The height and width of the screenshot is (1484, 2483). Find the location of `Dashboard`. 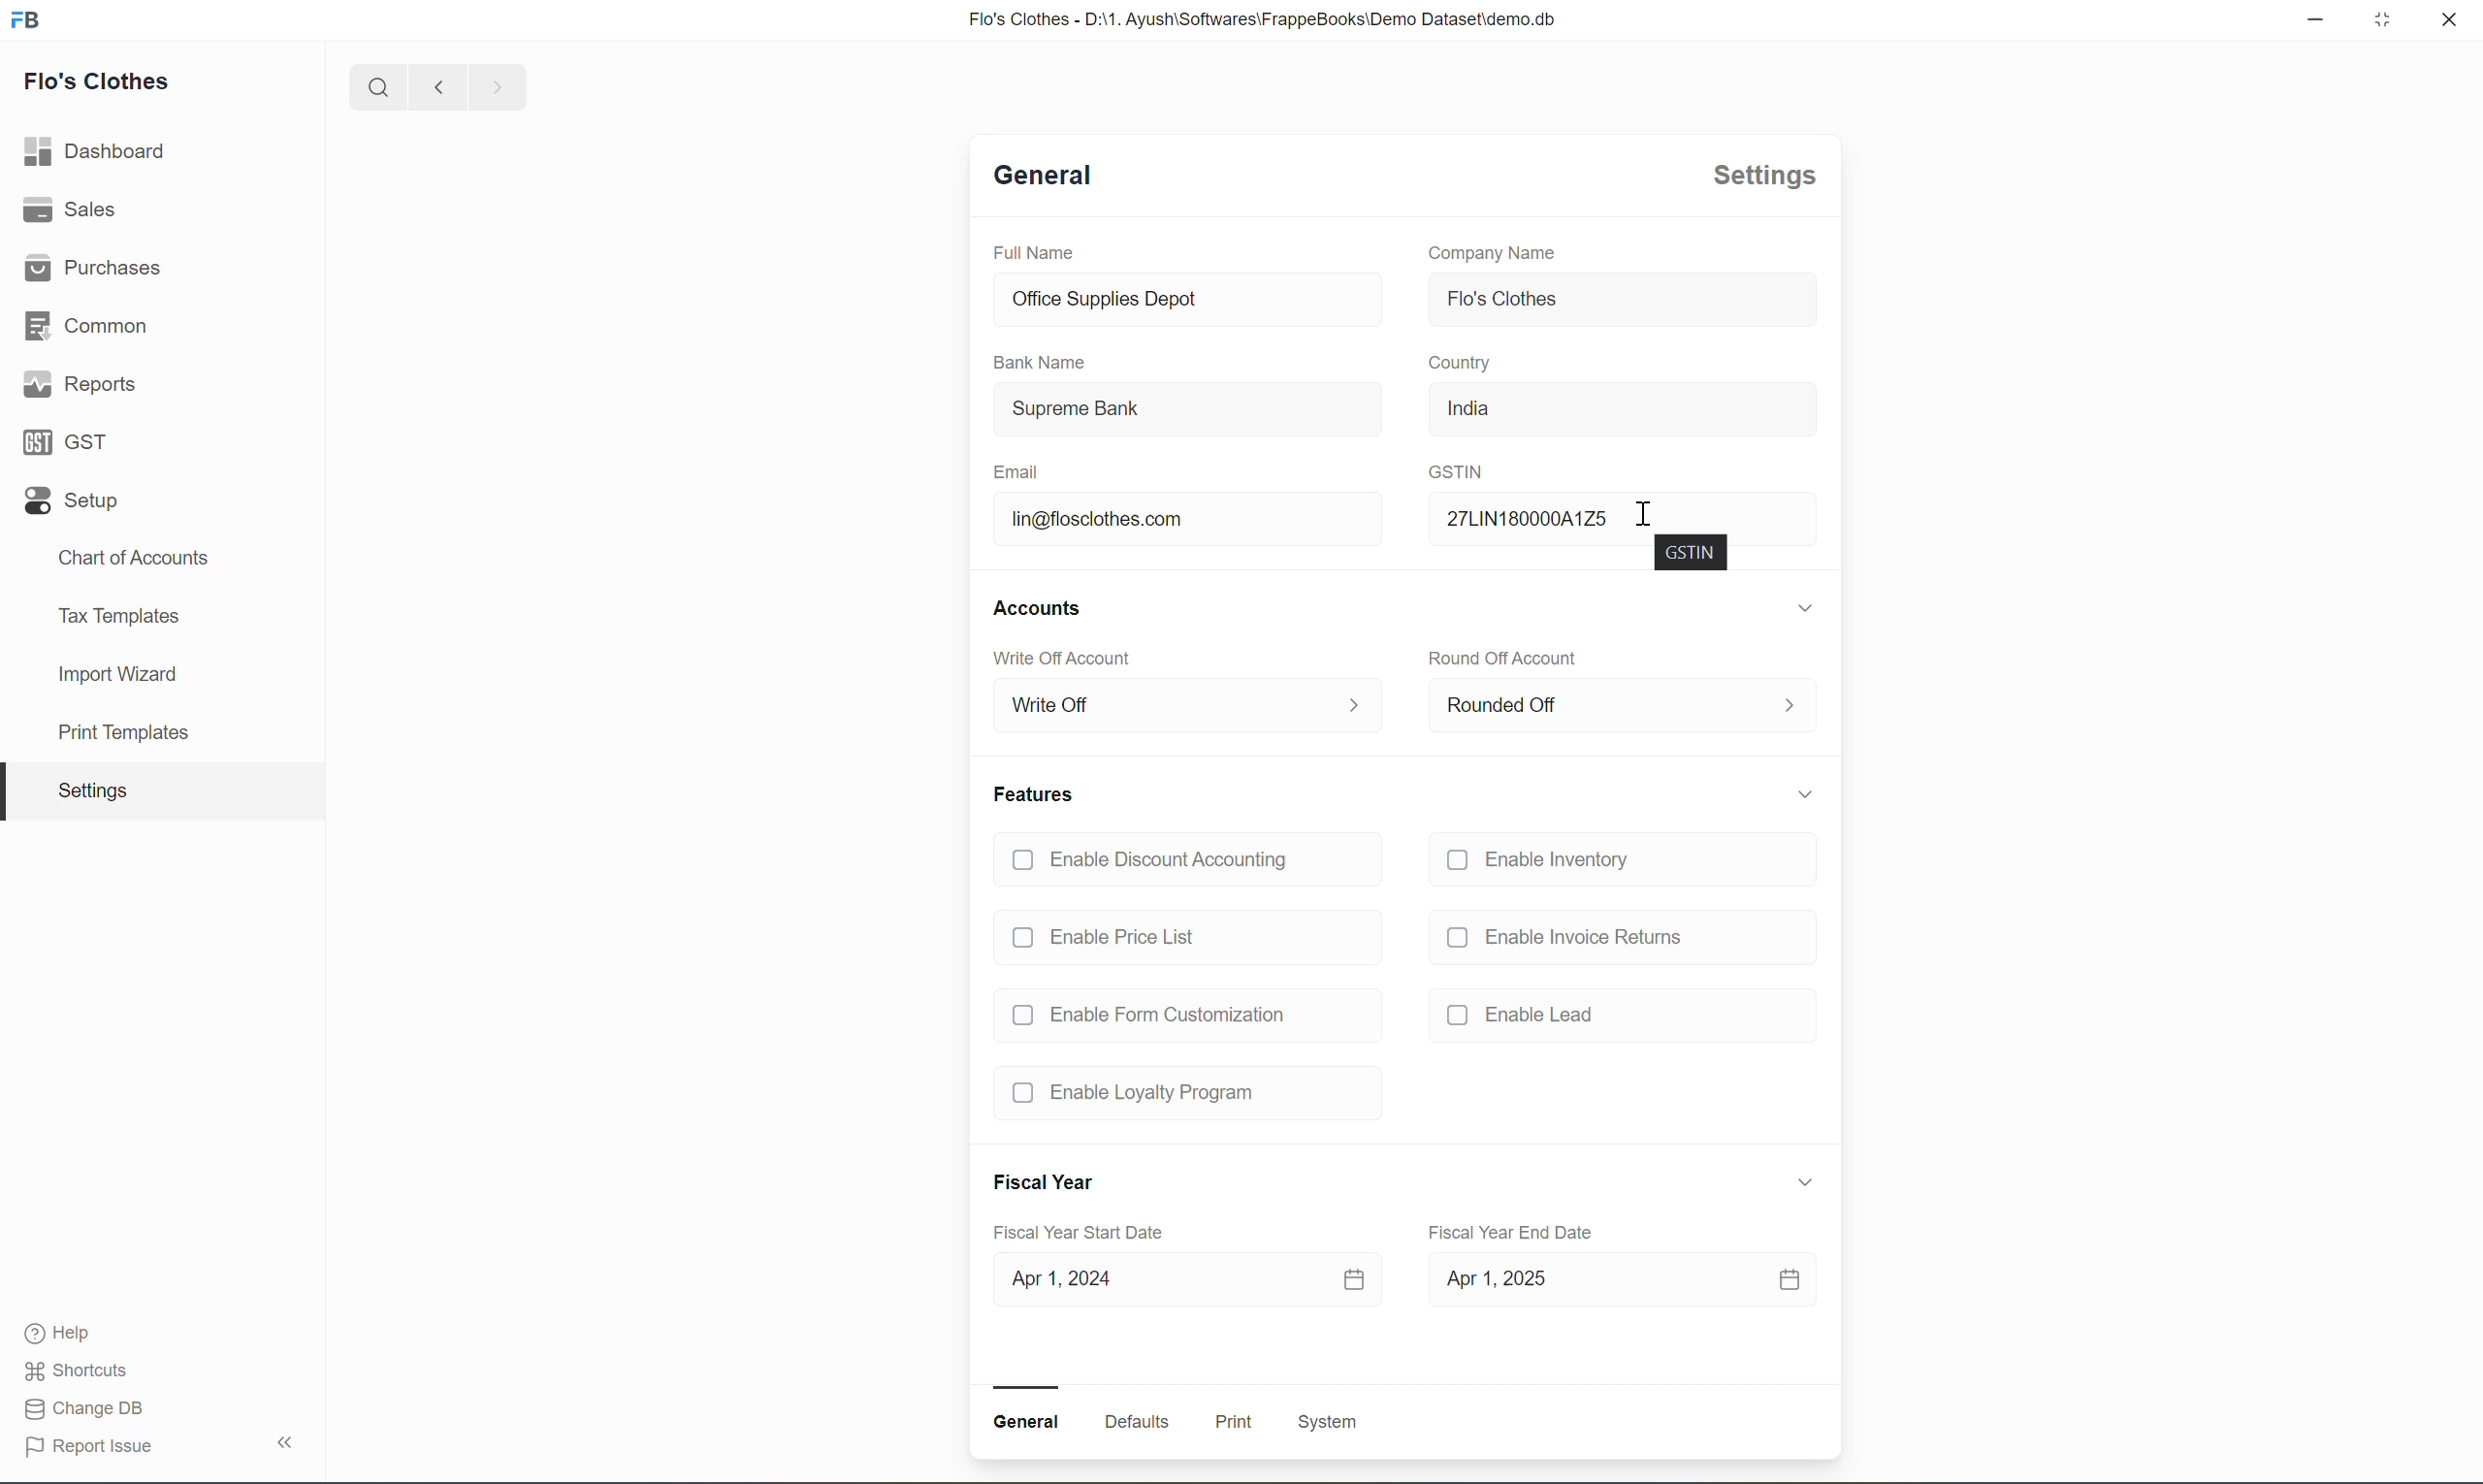

Dashboard is located at coordinates (98, 154).